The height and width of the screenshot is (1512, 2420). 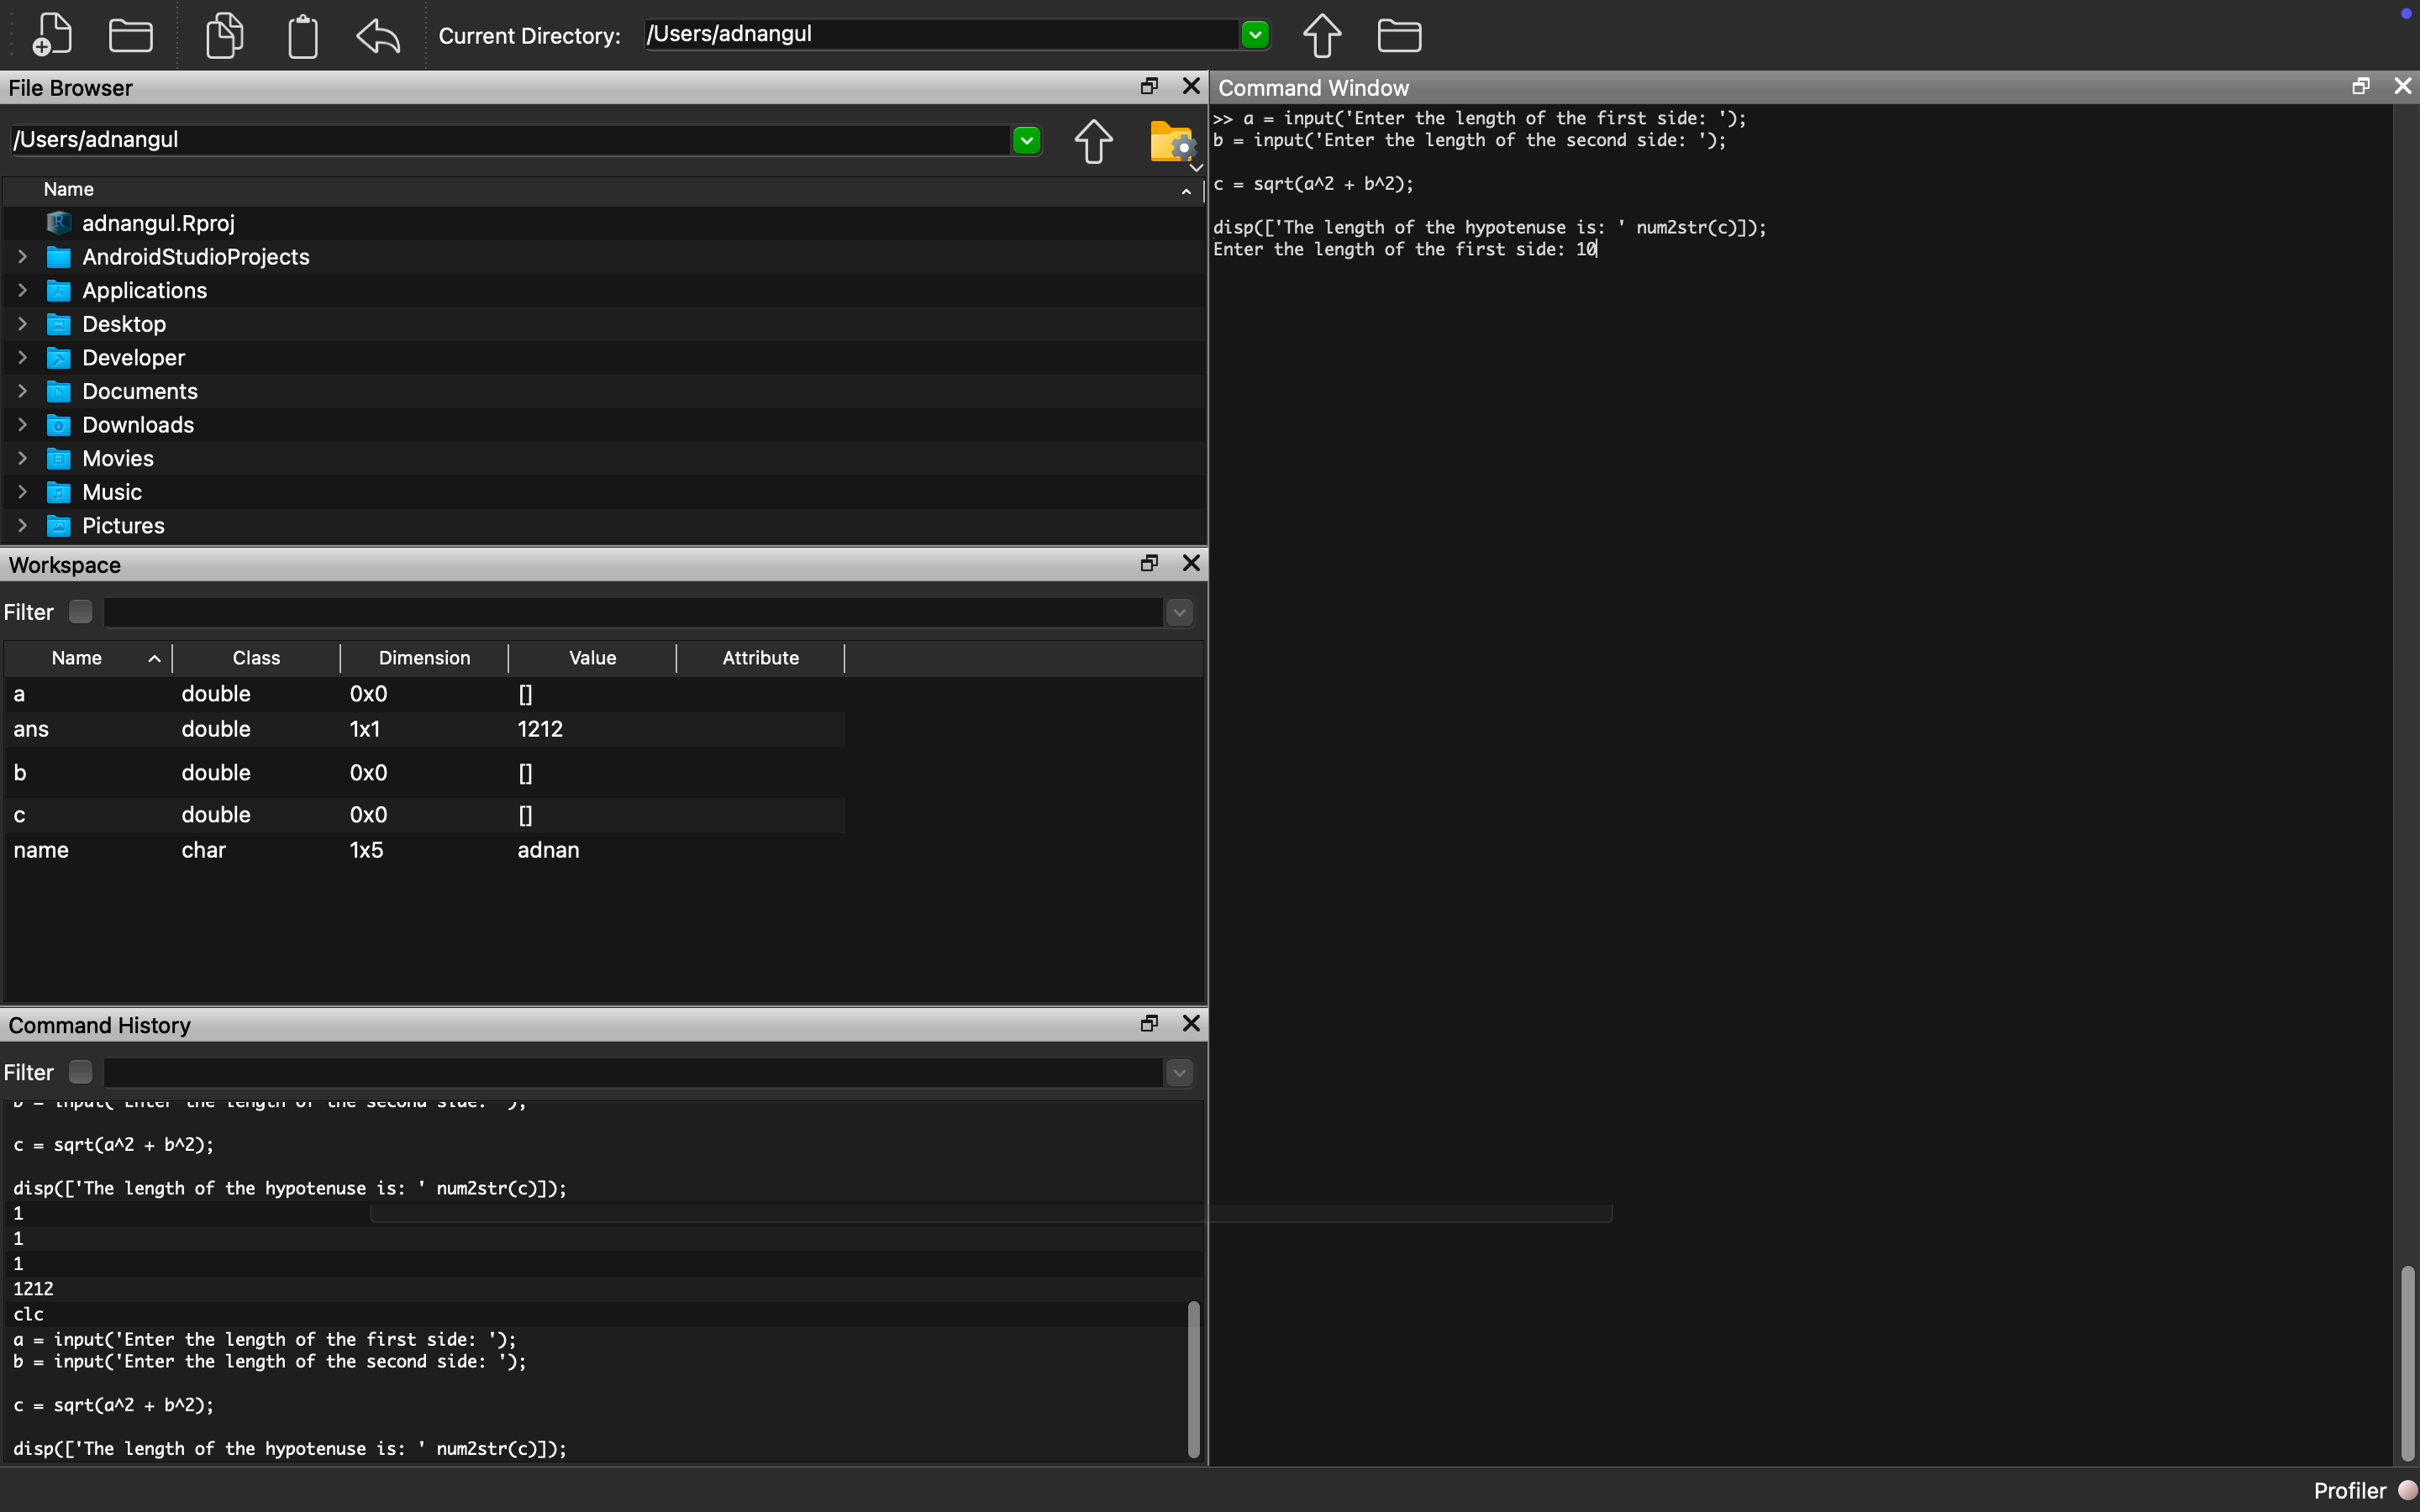 I want to click on Name, so click(x=94, y=657).